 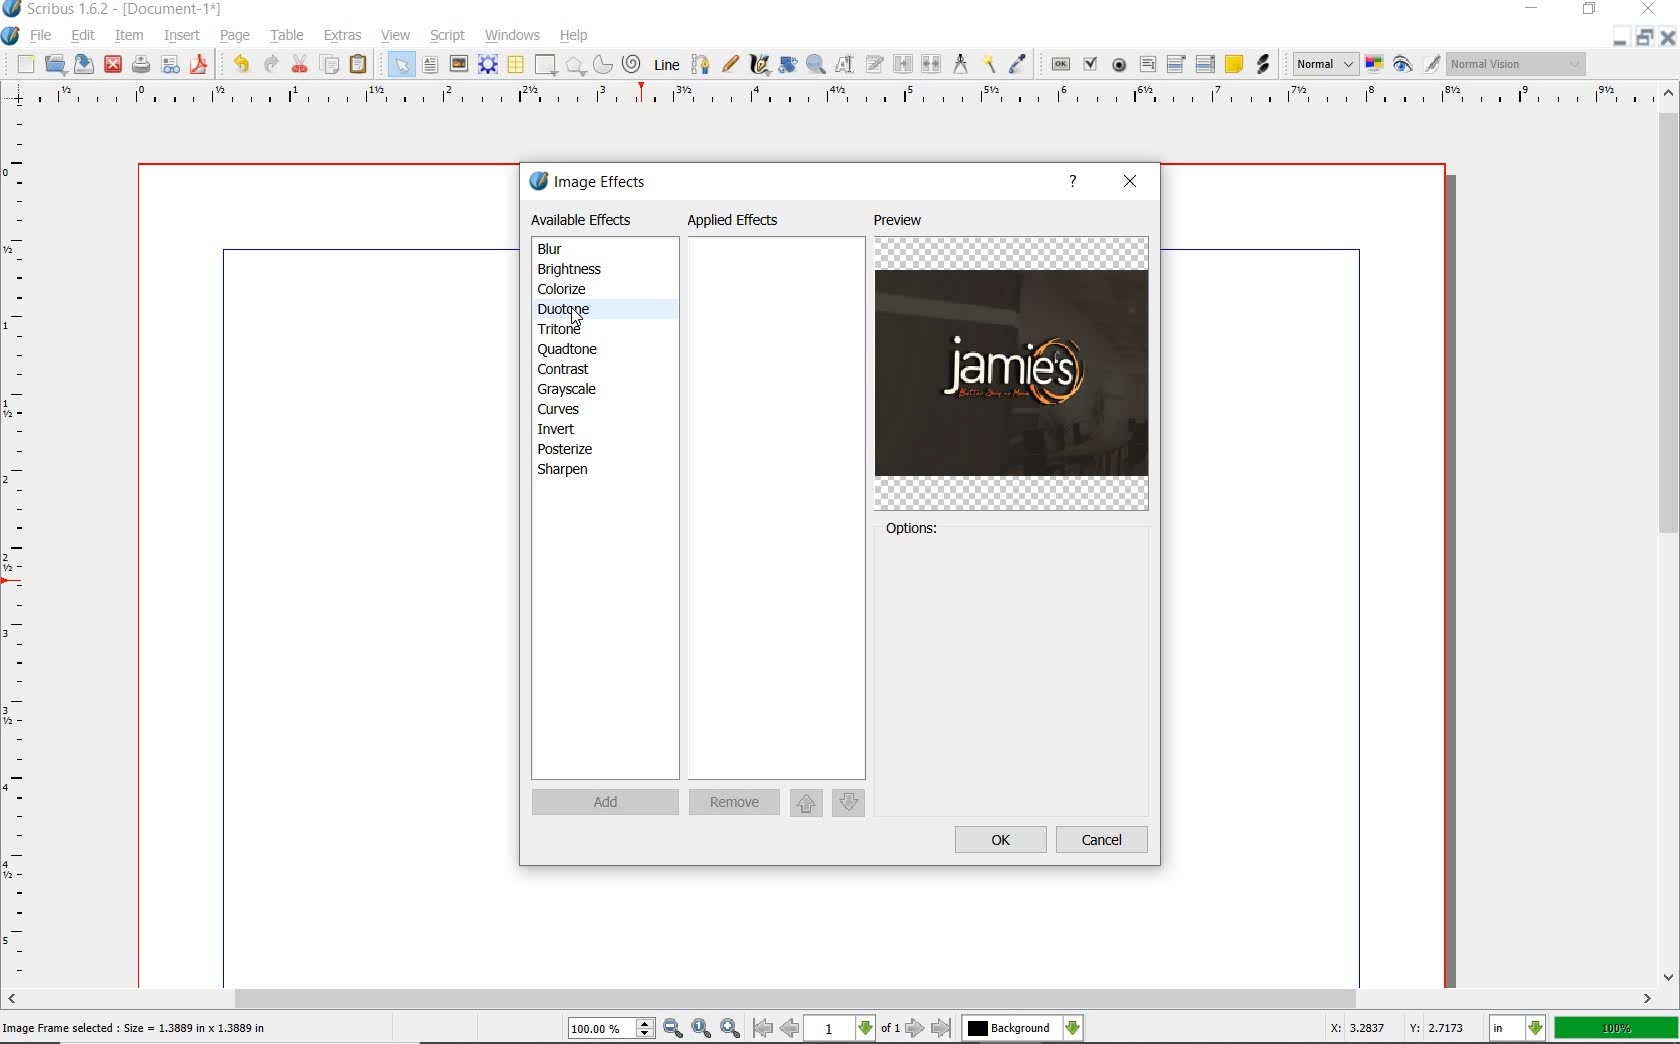 I want to click on RESTORE, so click(x=1647, y=37).